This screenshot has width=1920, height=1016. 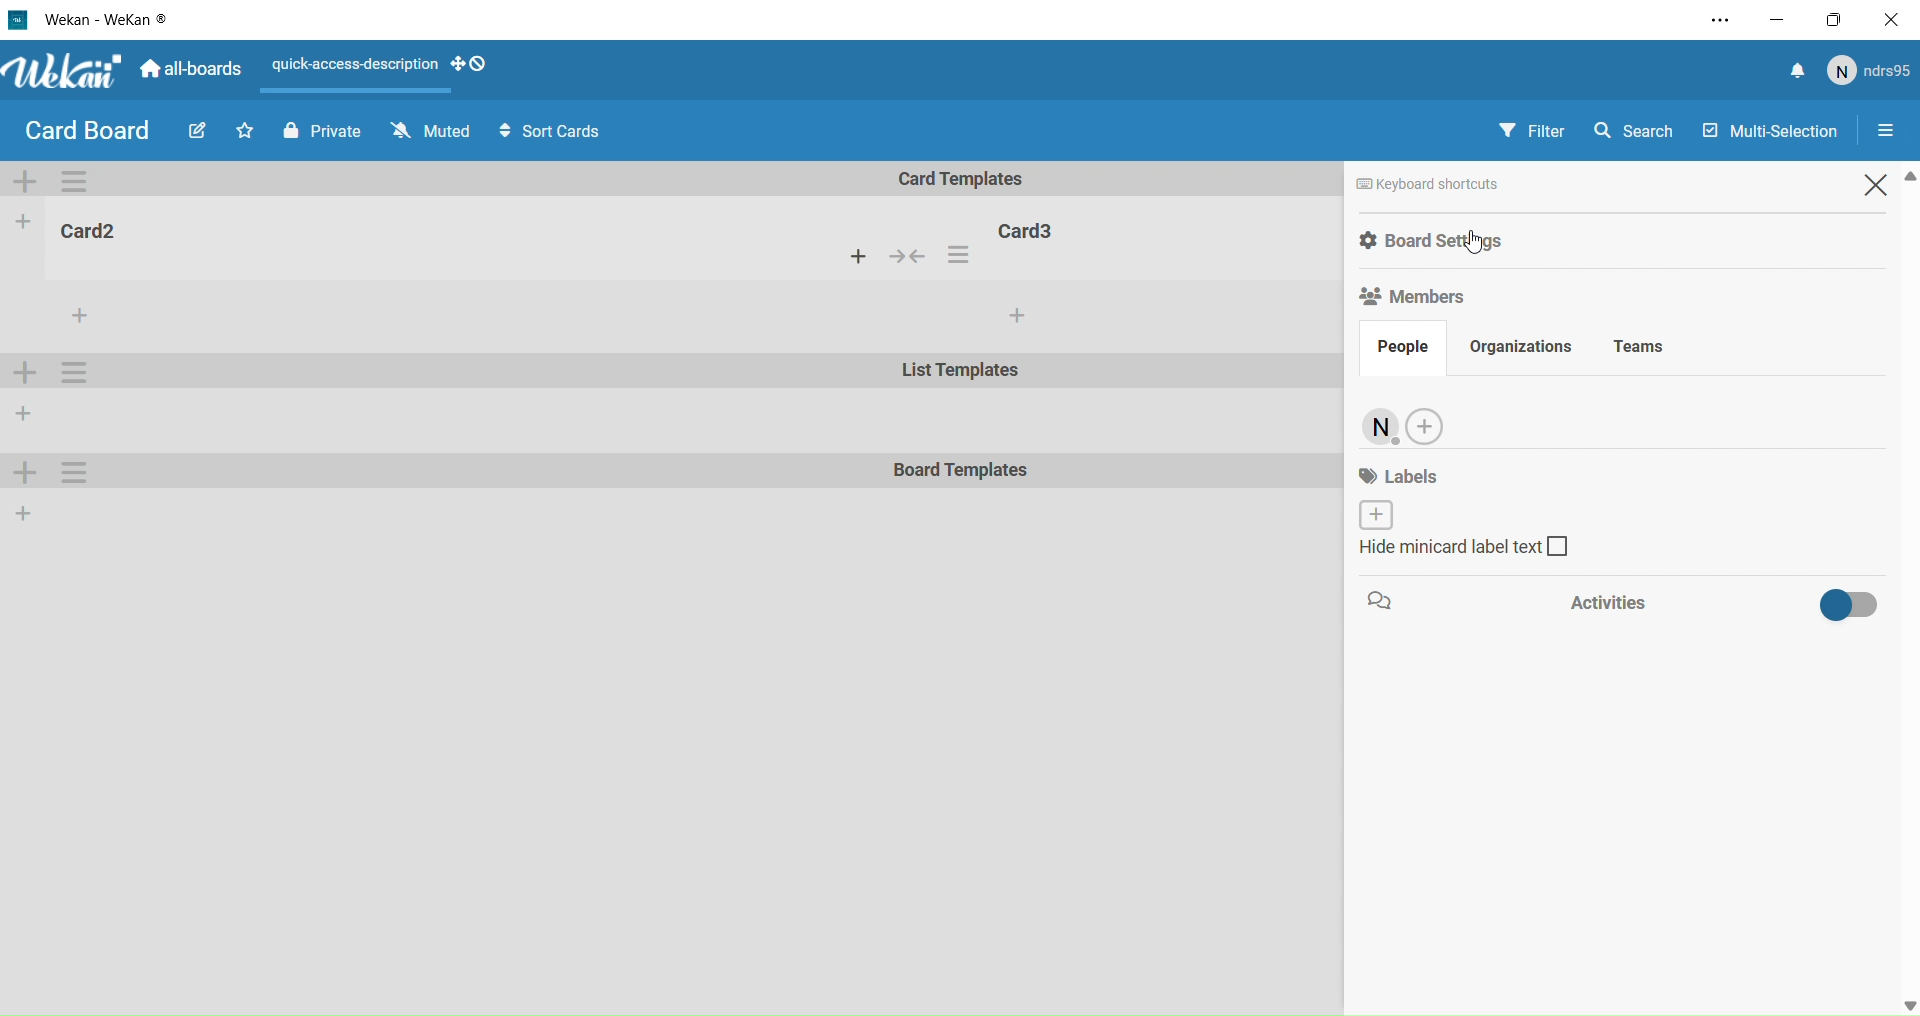 I want to click on Teams, so click(x=1663, y=348).